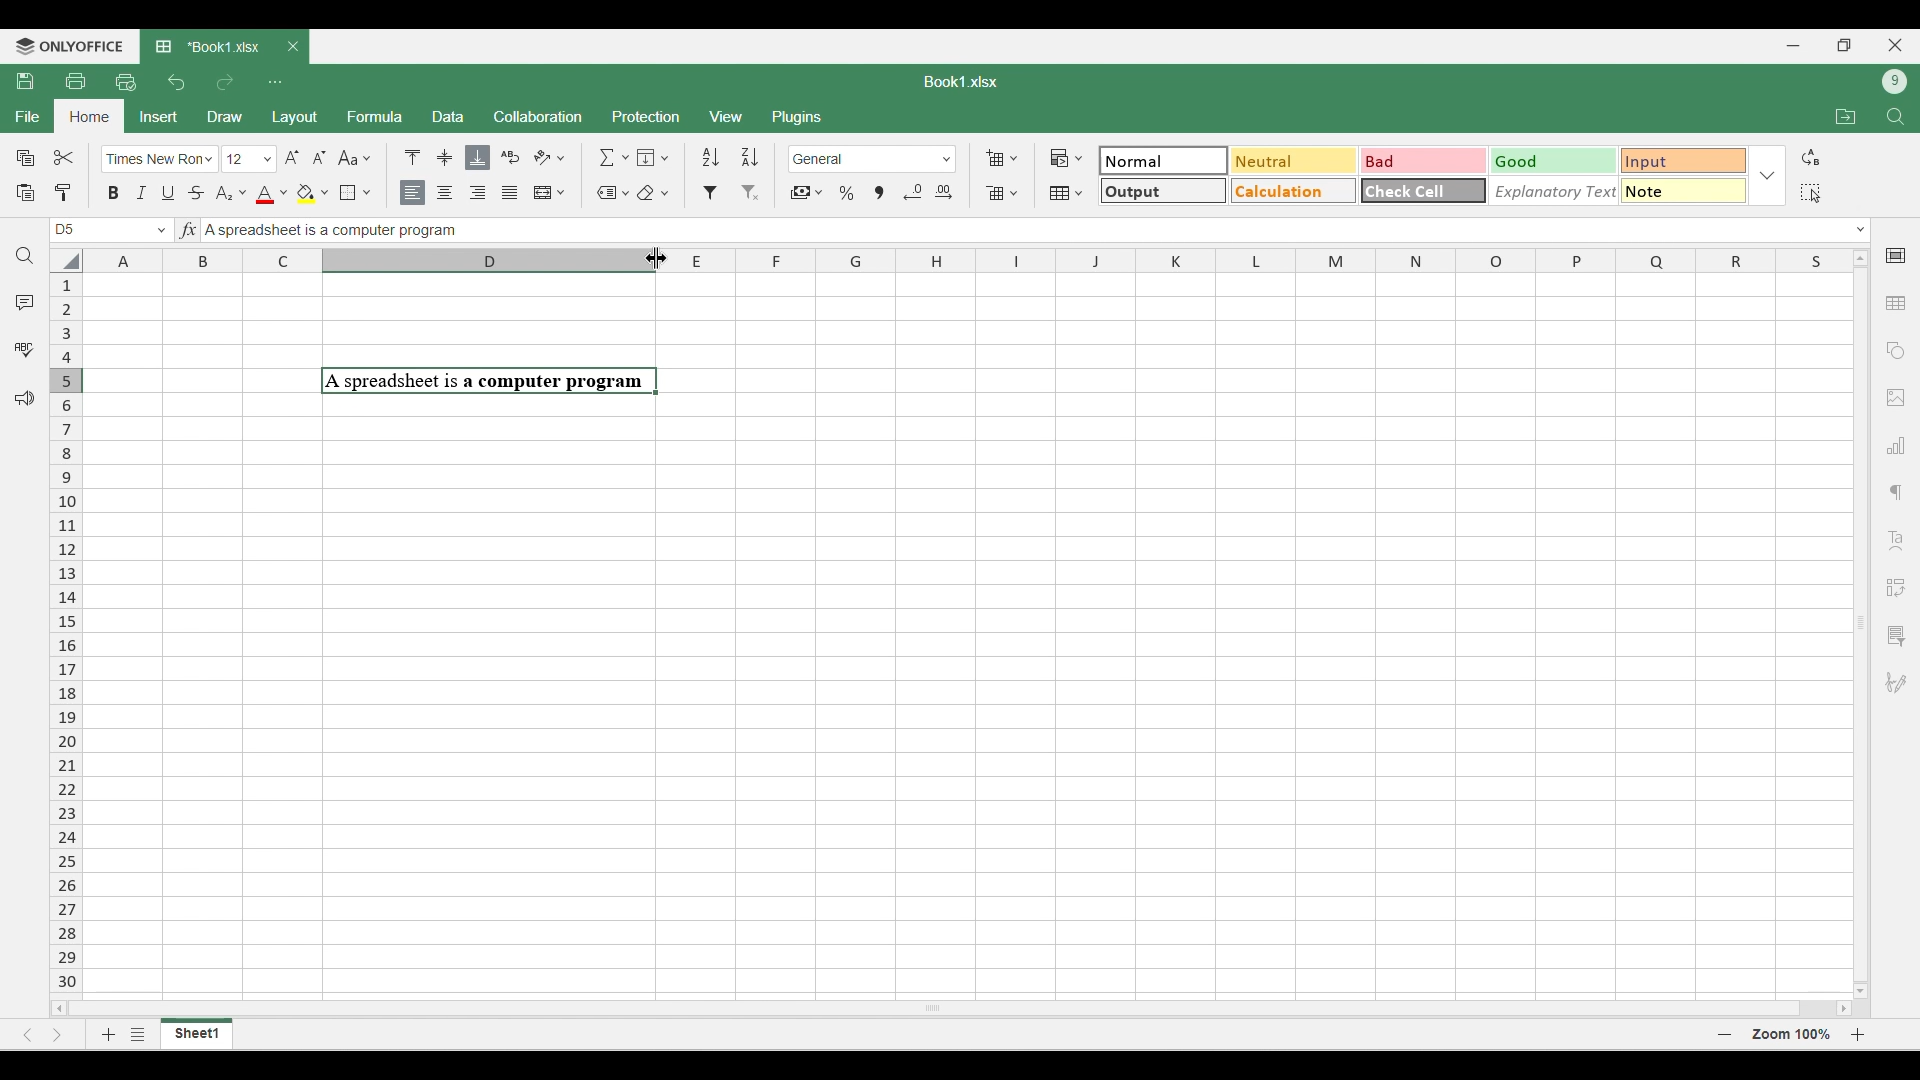 The image size is (1920, 1080). I want to click on Book1.xlsx, so click(961, 82).